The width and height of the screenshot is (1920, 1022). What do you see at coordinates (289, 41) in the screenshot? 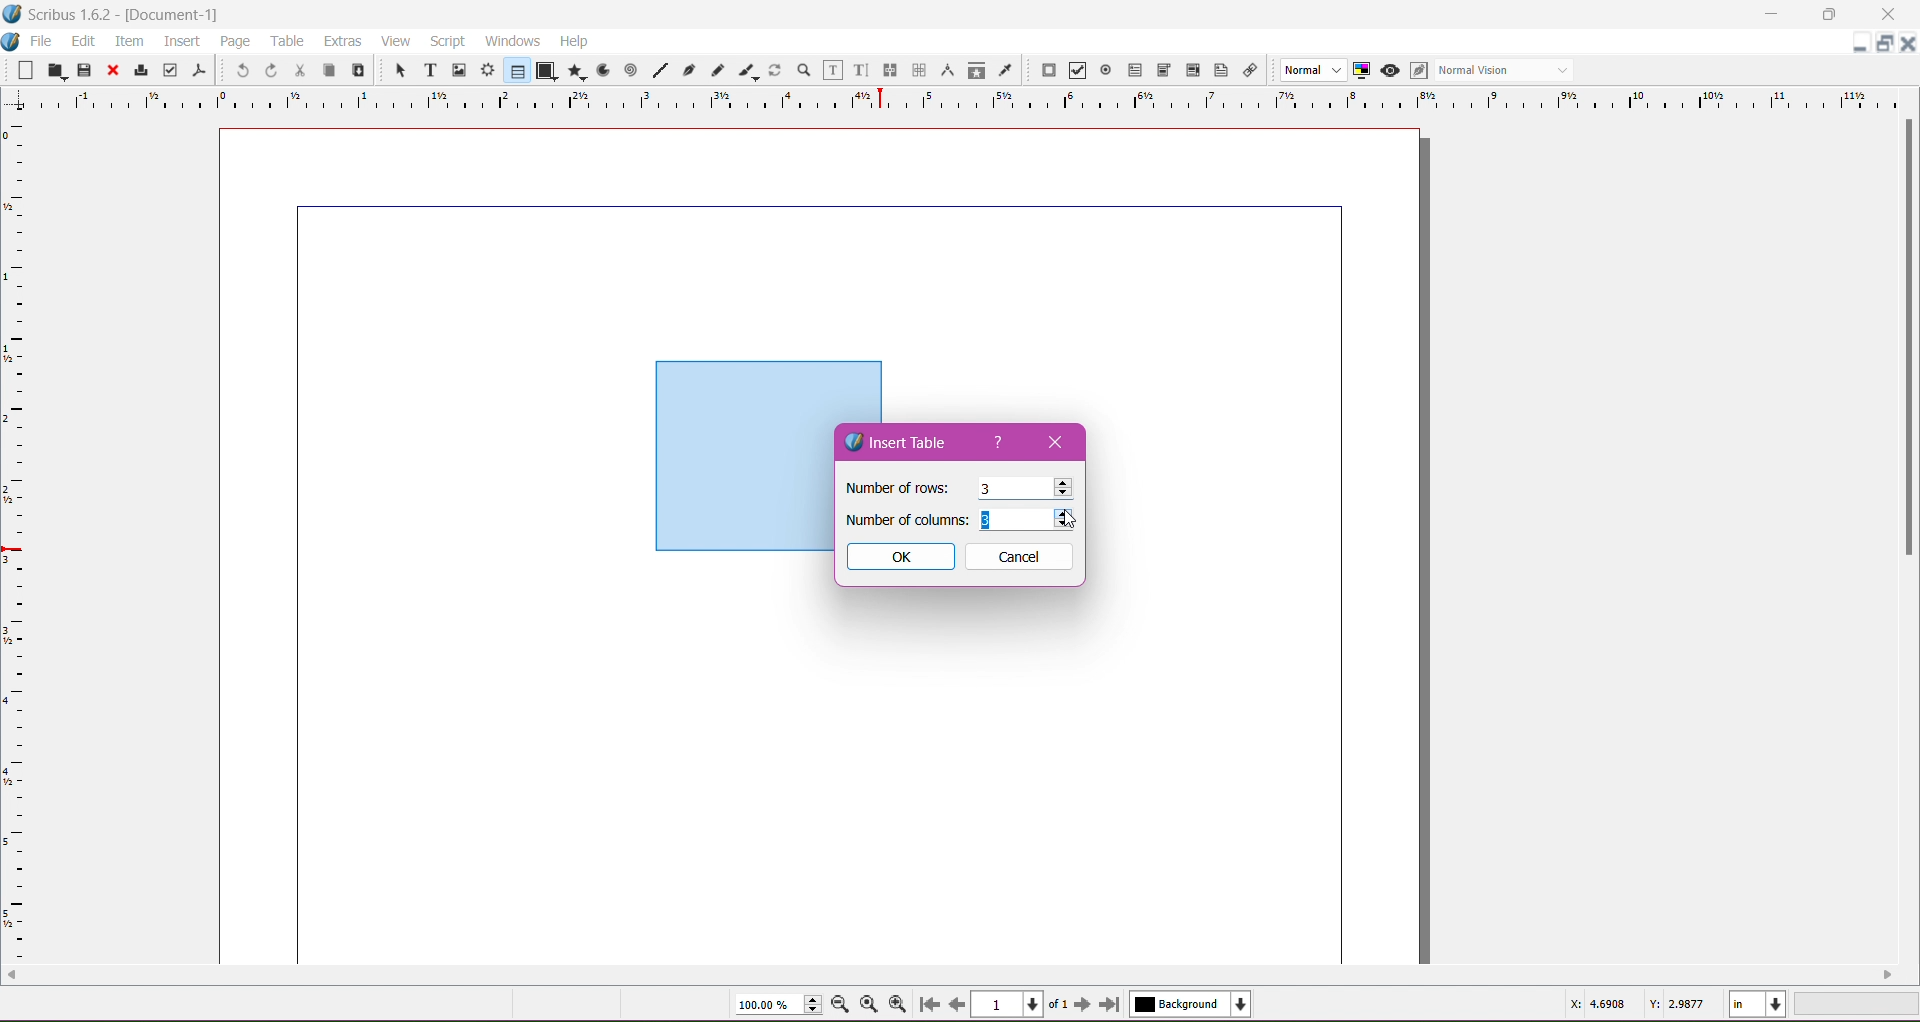
I see `Table` at bounding box center [289, 41].